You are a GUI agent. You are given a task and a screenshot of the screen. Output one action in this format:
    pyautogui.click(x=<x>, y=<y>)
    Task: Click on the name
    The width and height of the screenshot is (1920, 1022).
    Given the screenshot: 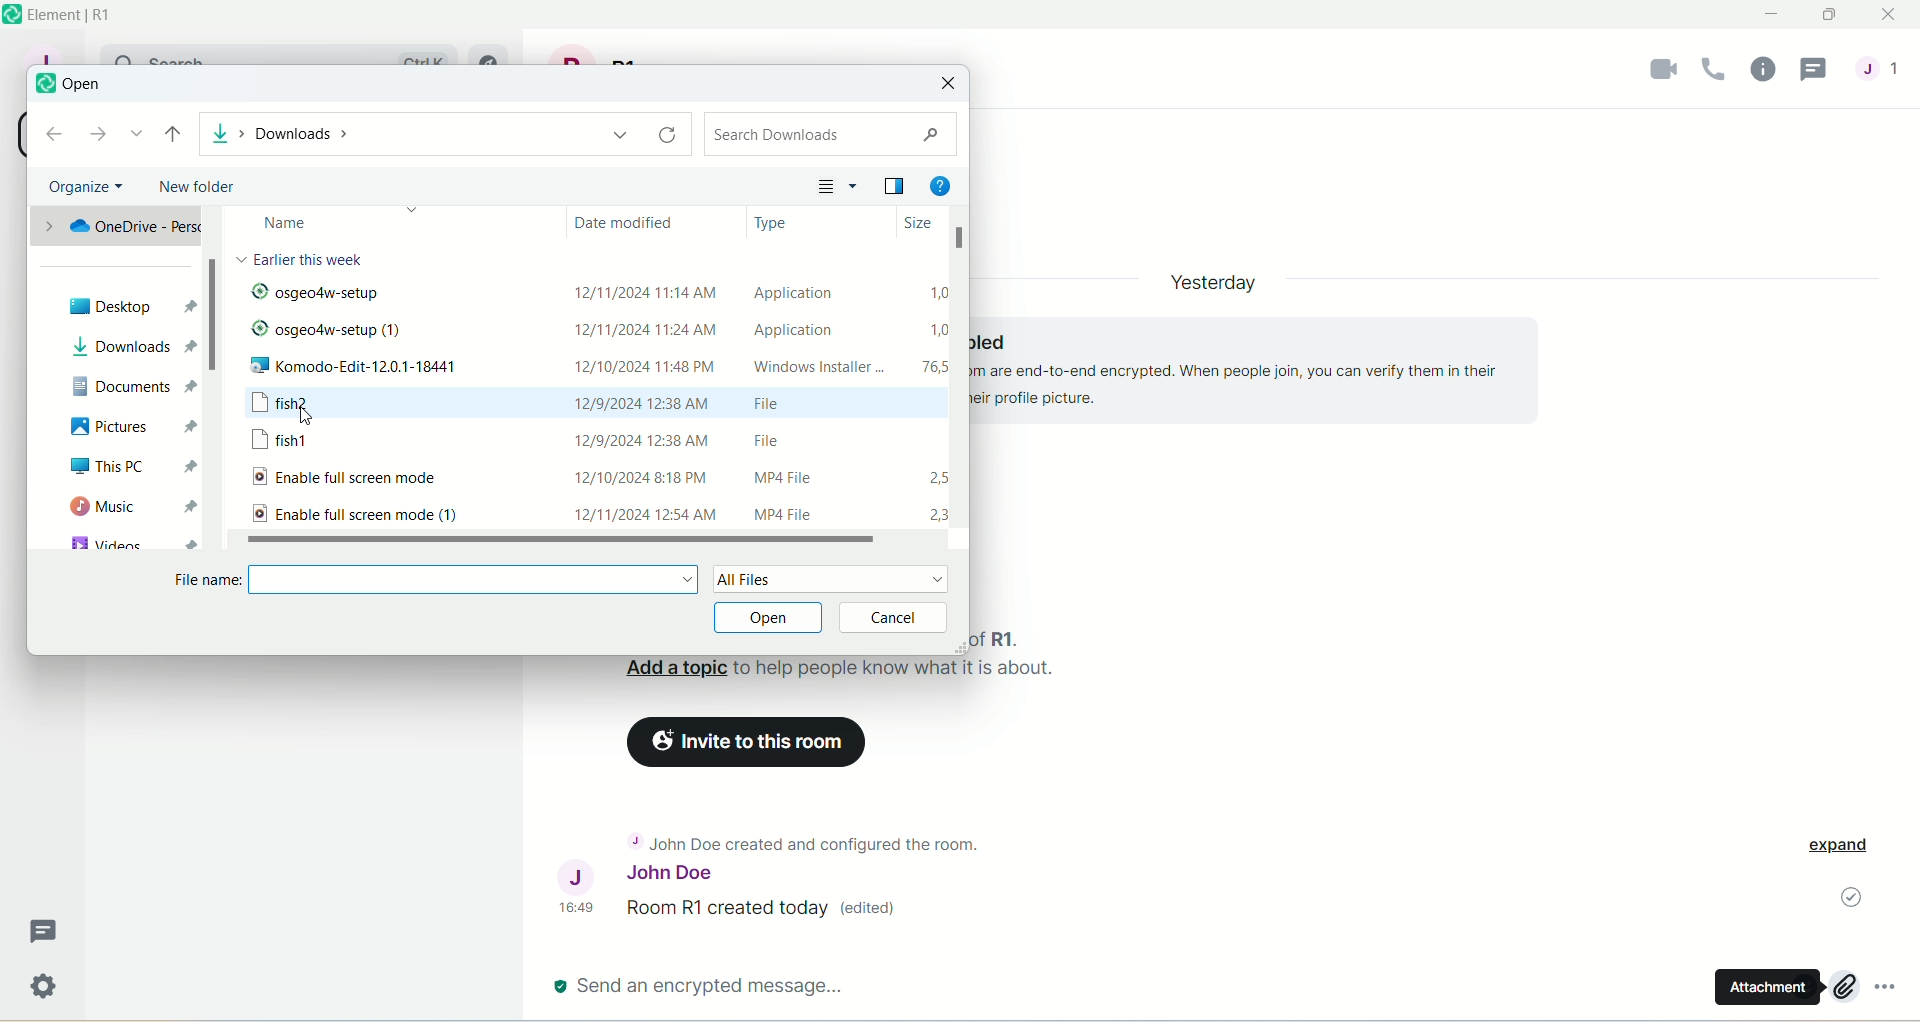 What is the action you would take?
    pyautogui.click(x=331, y=223)
    